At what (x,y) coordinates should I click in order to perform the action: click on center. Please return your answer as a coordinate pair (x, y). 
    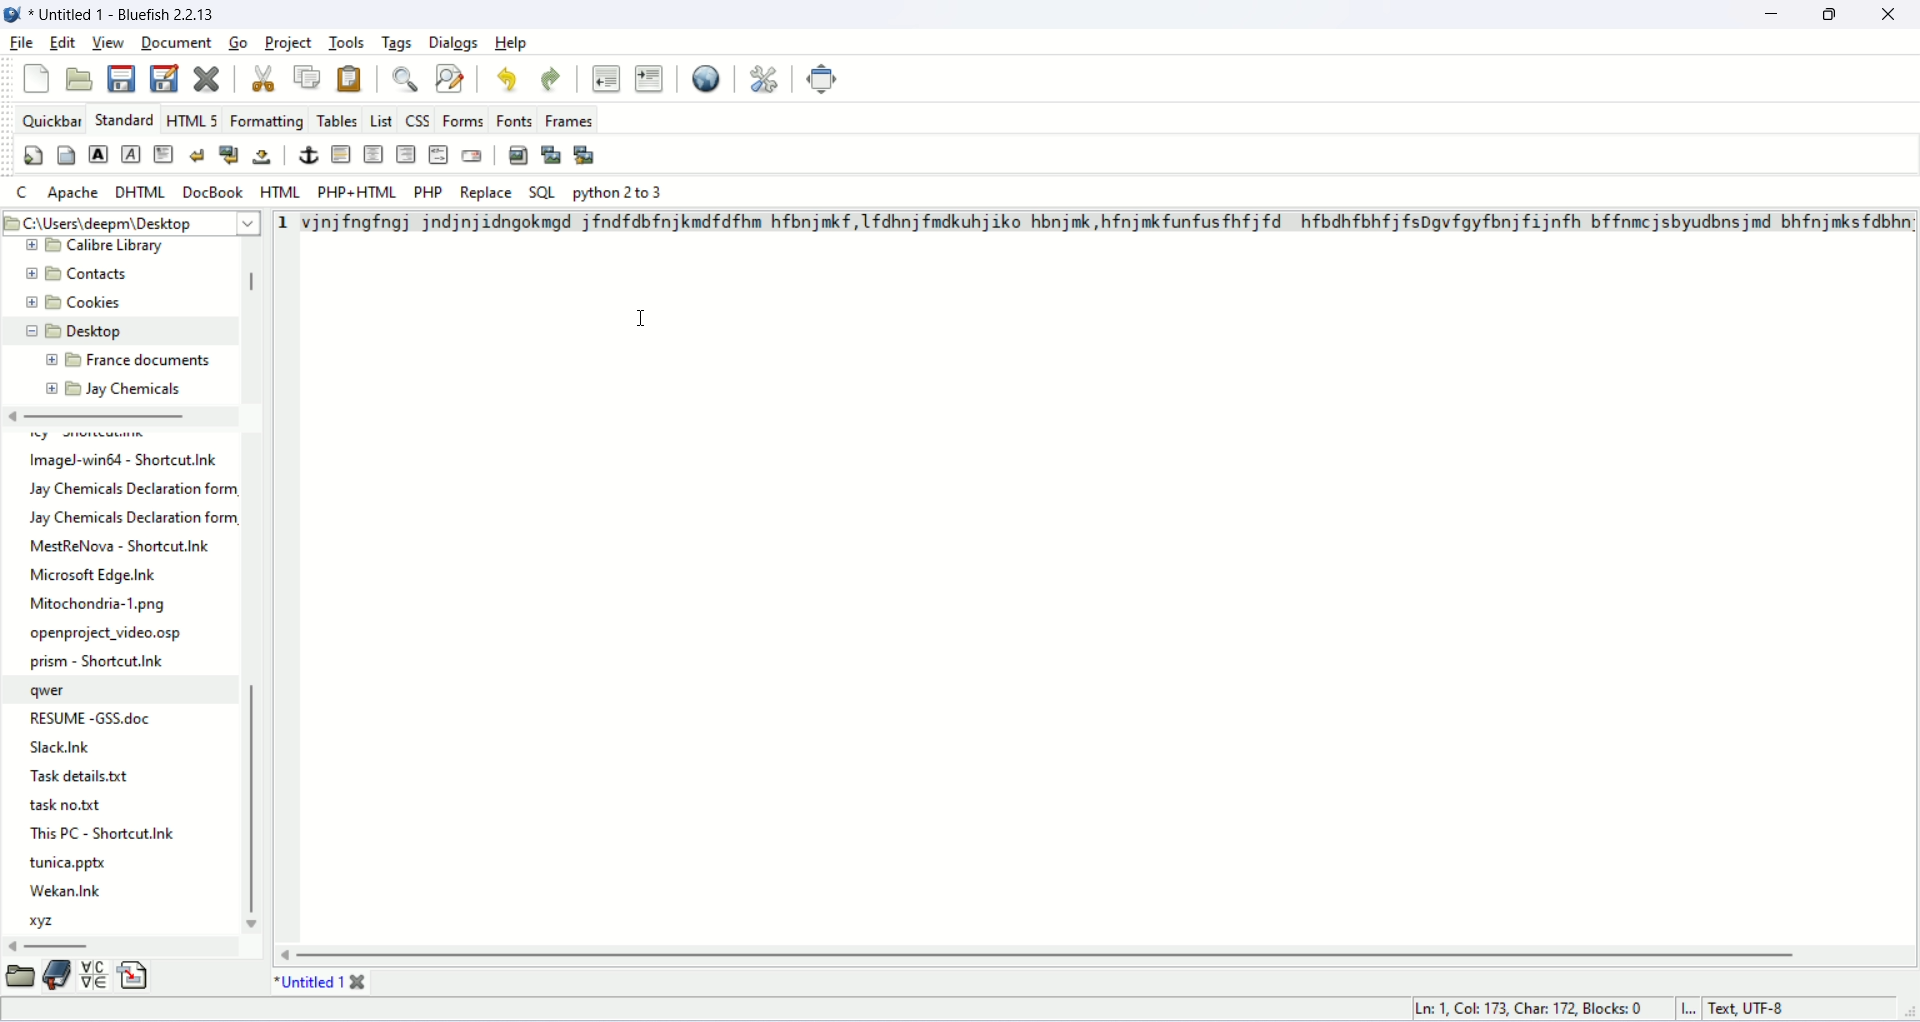
    Looking at the image, I should click on (375, 153).